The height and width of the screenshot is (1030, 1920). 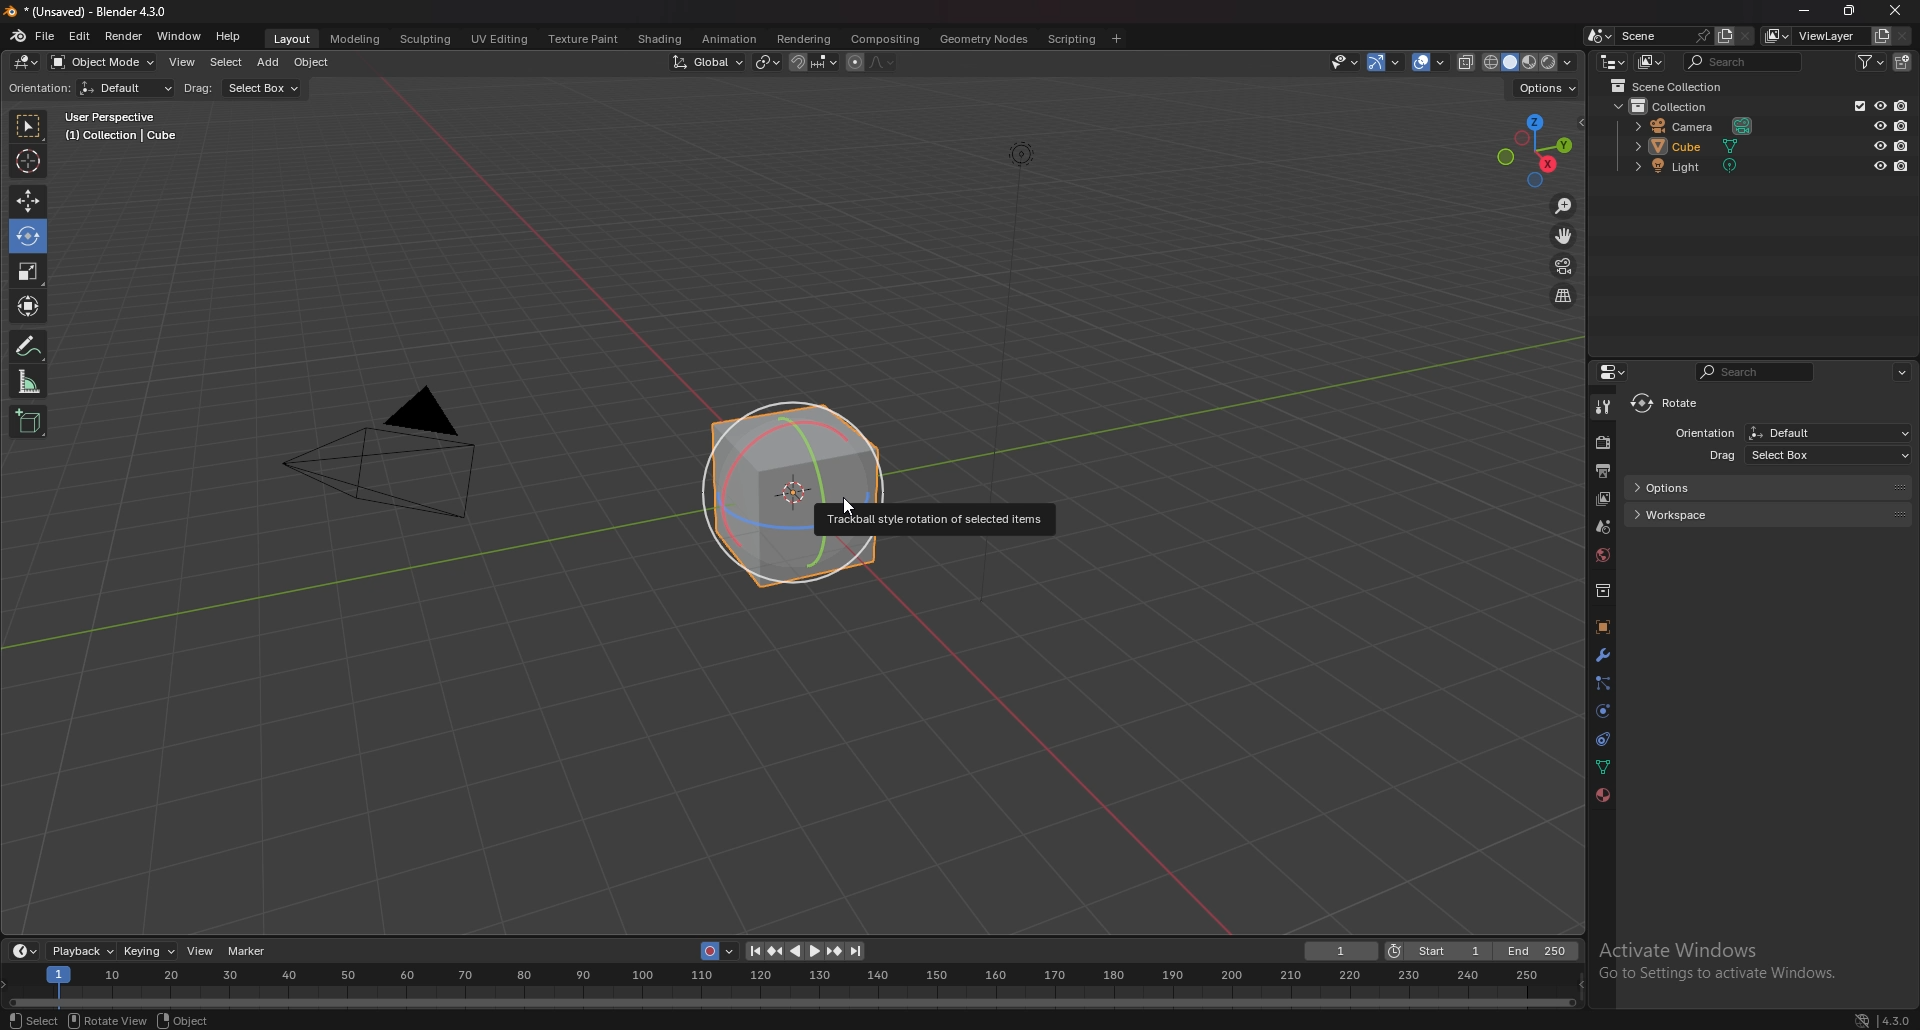 What do you see at coordinates (1603, 555) in the screenshot?
I see `world` at bounding box center [1603, 555].